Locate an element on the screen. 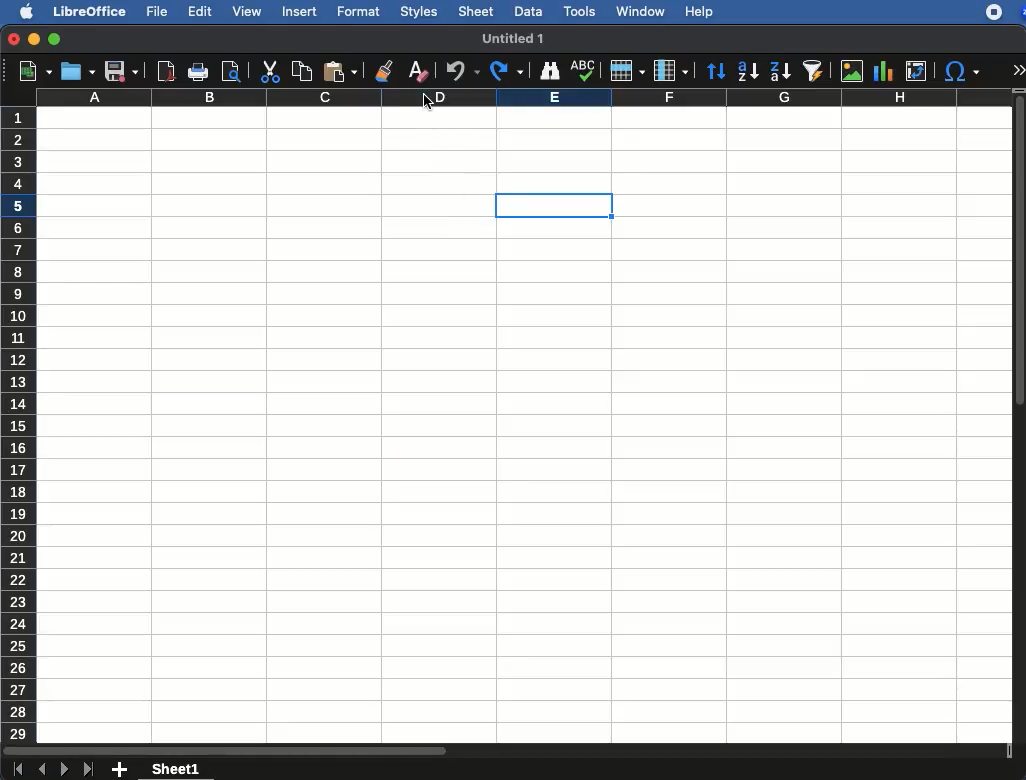  new is located at coordinates (30, 72).